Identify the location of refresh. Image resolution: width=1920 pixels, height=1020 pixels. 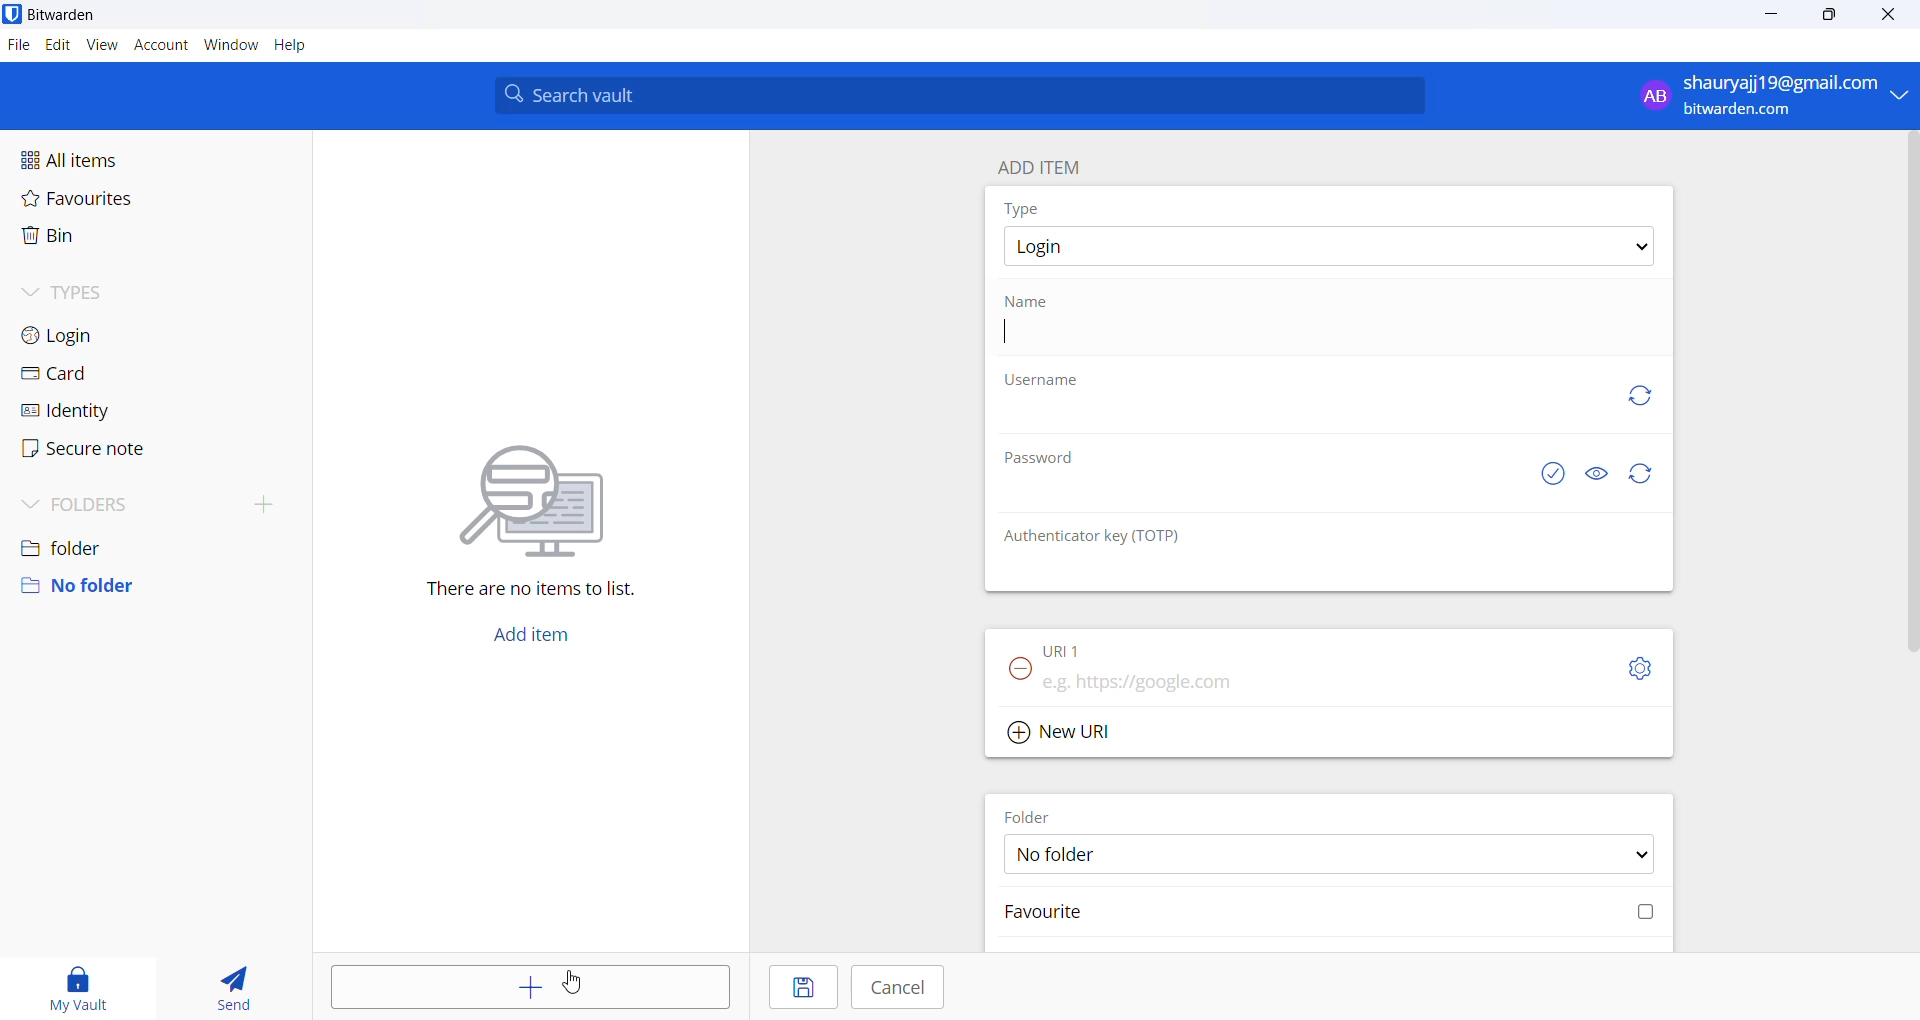
(1636, 395).